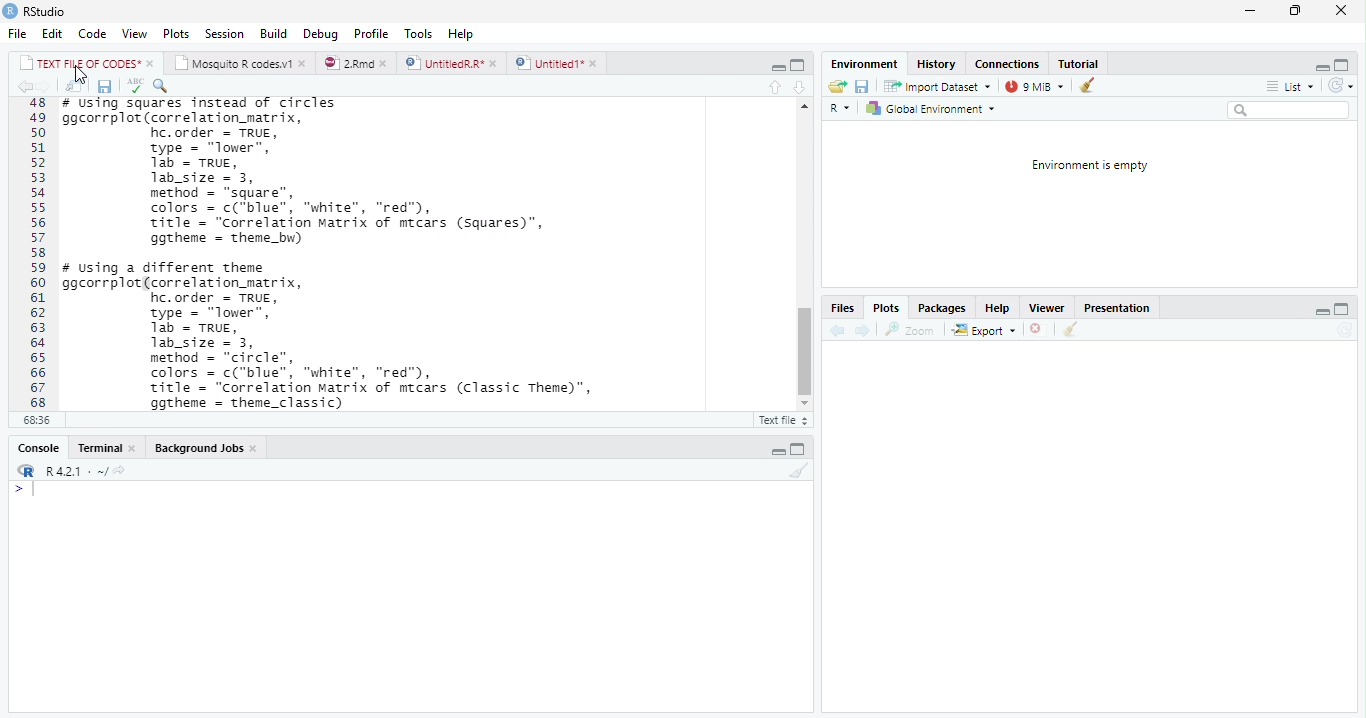 The height and width of the screenshot is (718, 1366). Describe the element at coordinates (88, 63) in the screenshot. I see `| TEXT FILE OF CODES* »` at that location.